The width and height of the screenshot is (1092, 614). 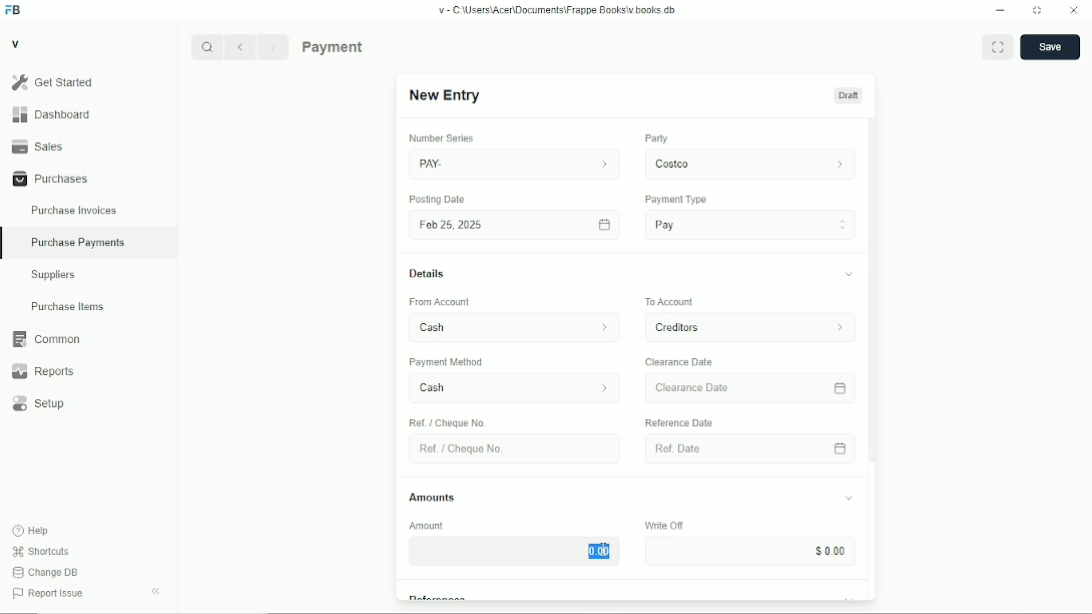 I want to click on Ret. Choque No., so click(x=509, y=449).